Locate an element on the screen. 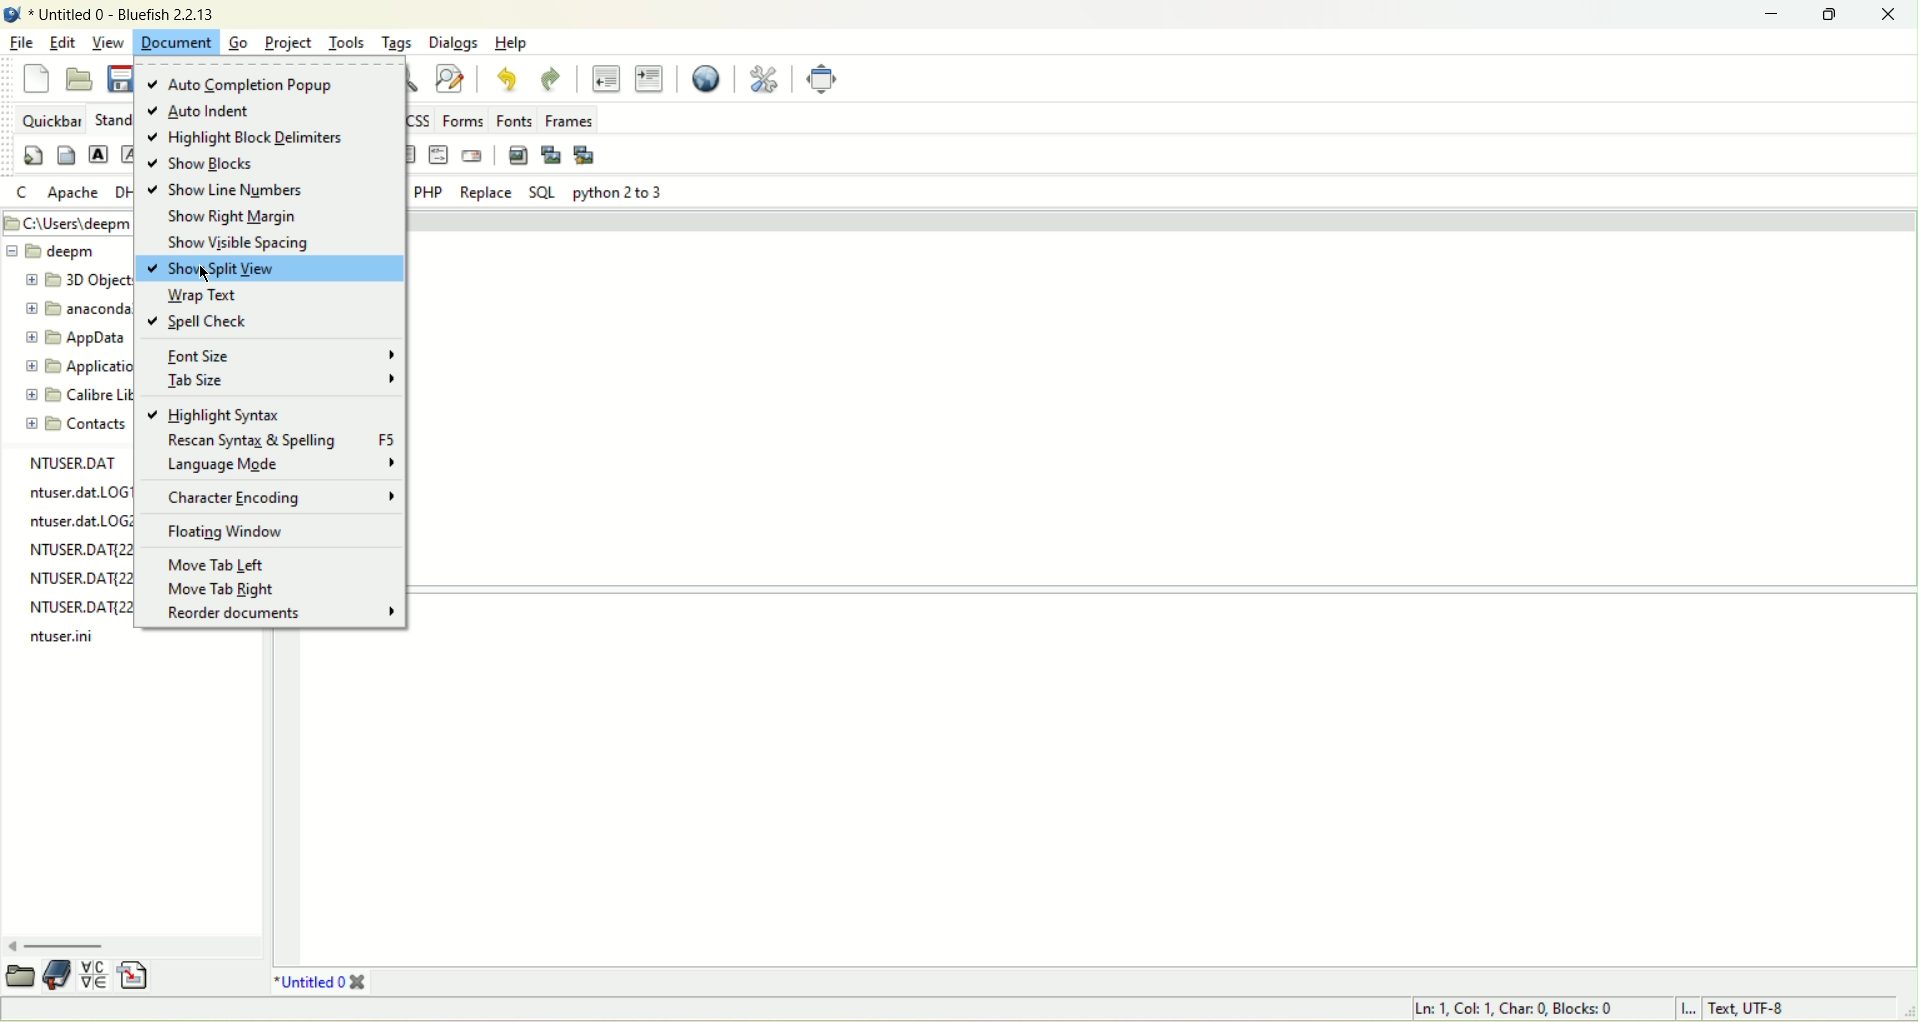 The image size is (1918, 1022). NTUSER.DAT{221282a0-2361-11ee-¢ is located at coordinates (74, 606).